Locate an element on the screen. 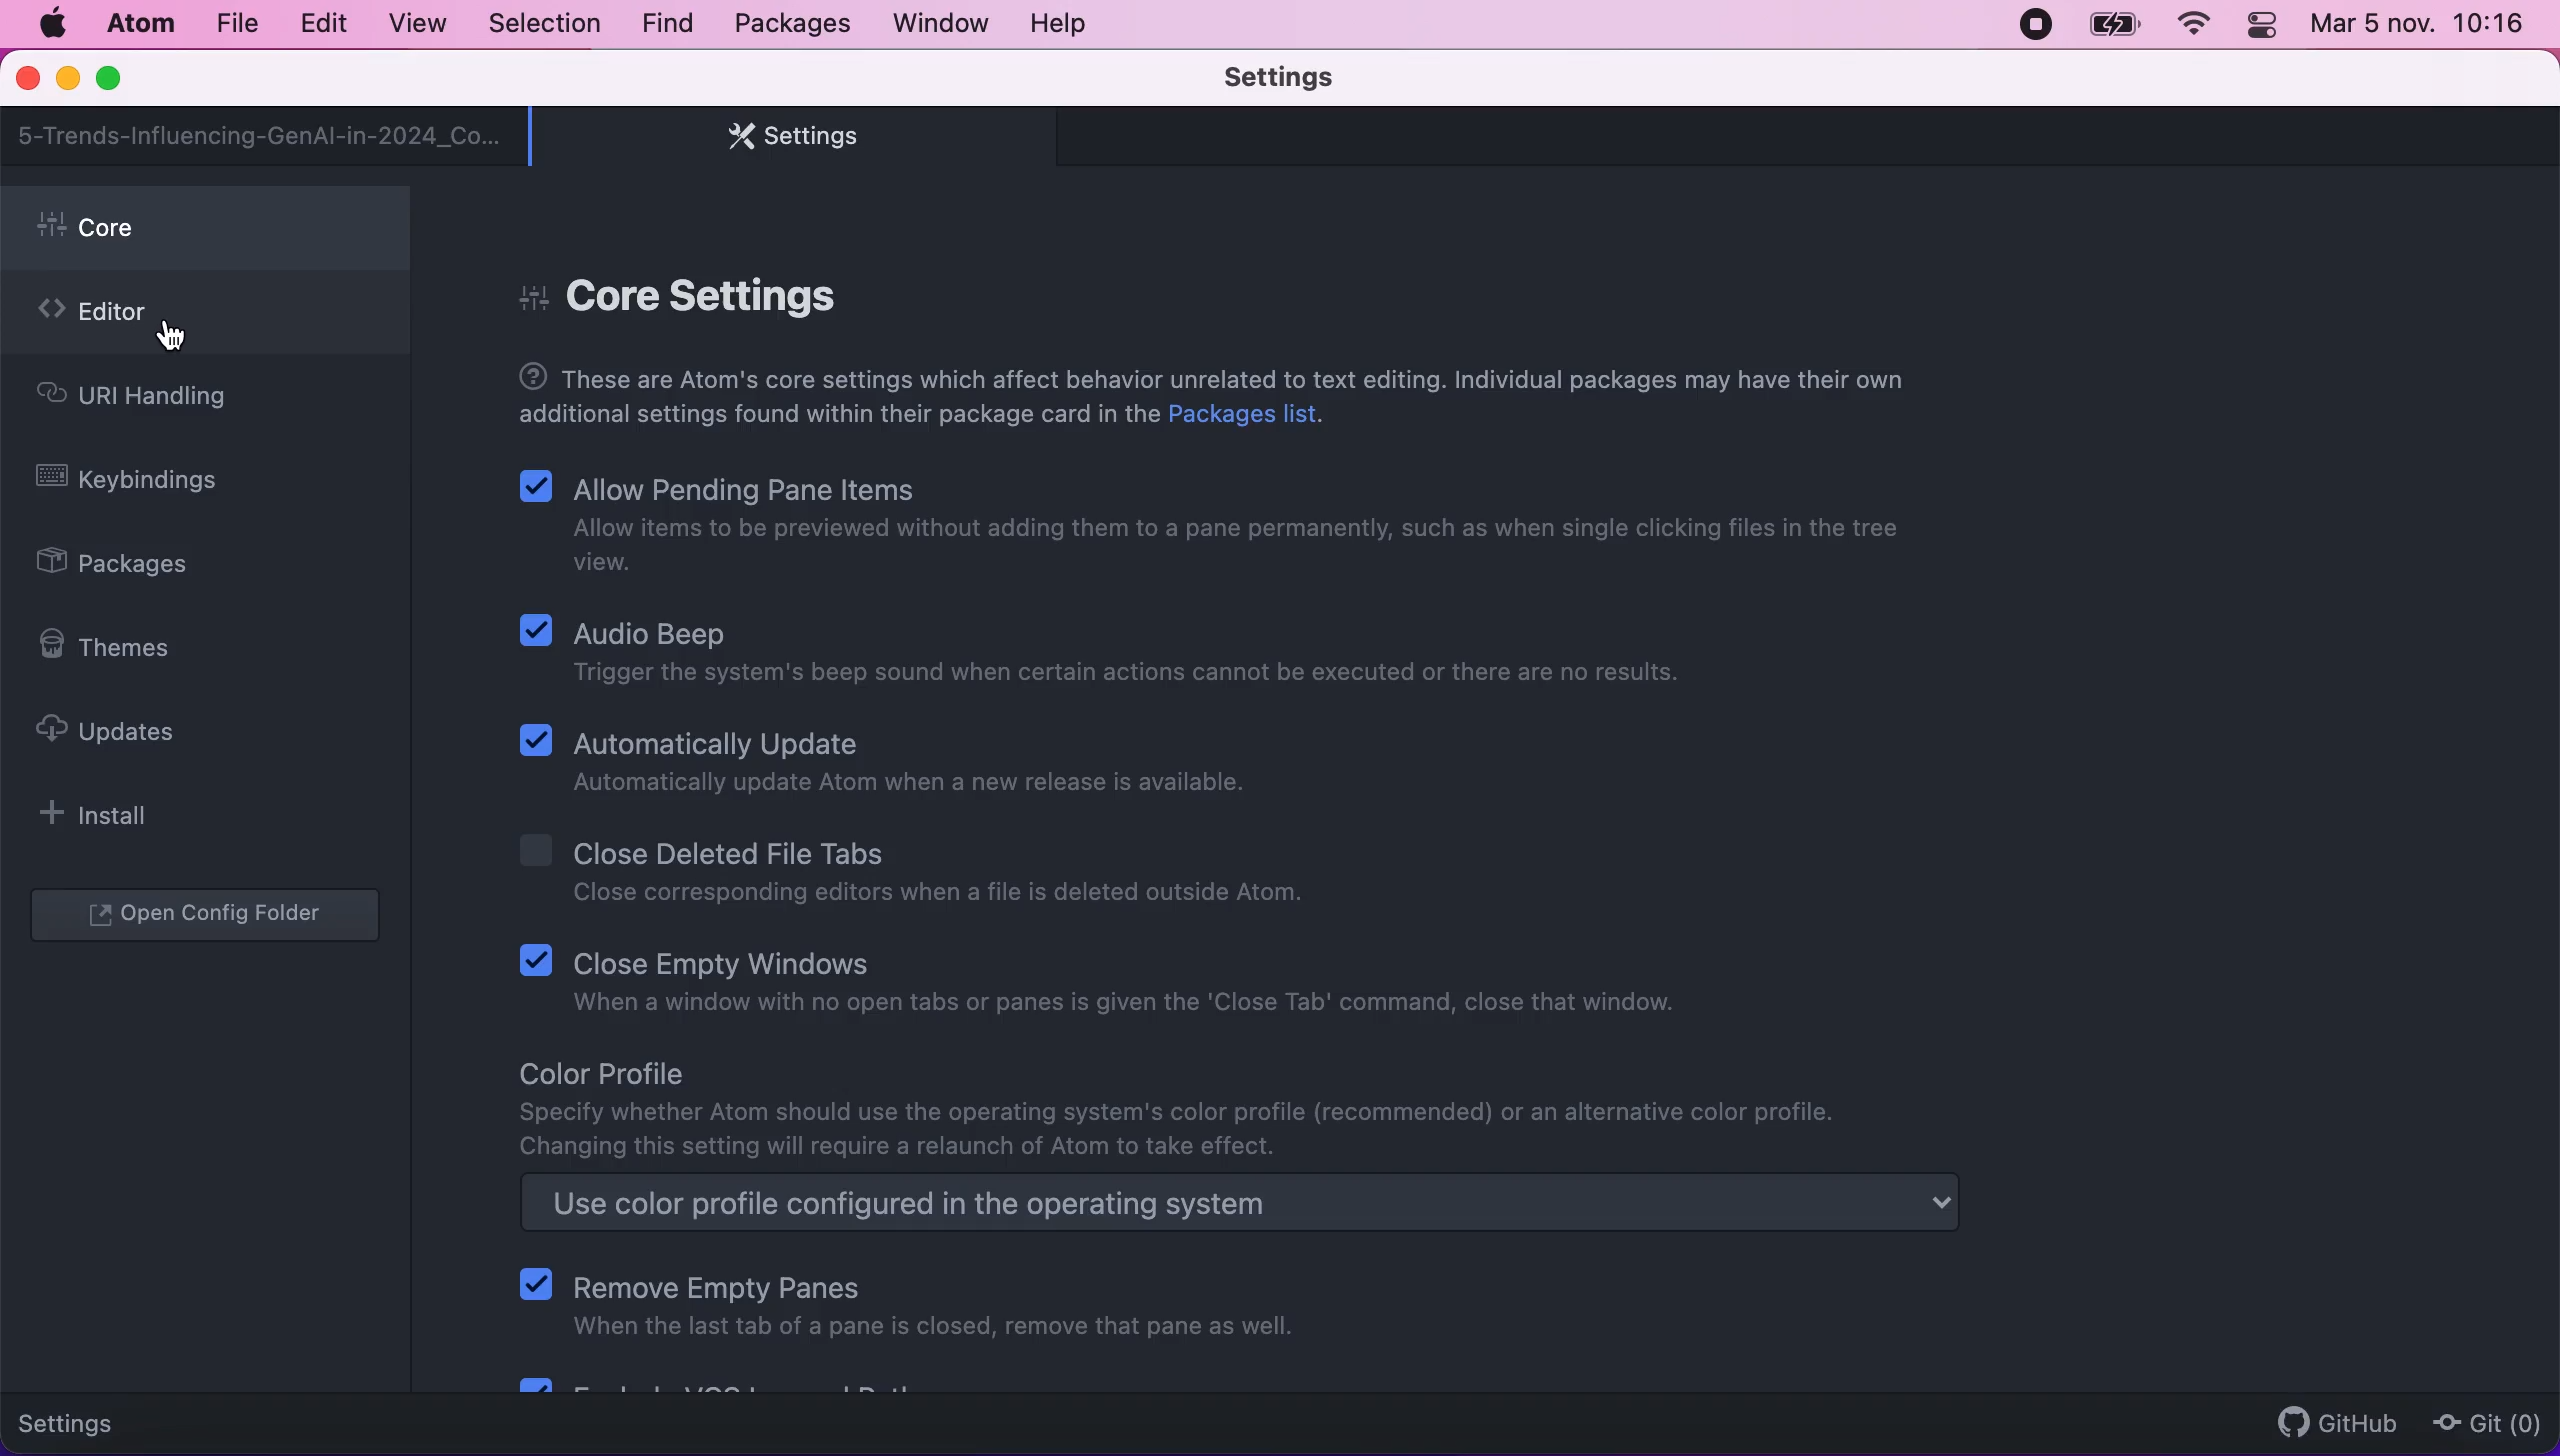 Image resolution: width=2560 pixels, height=1456 pixels. themes is located at coordinates (118, 647).